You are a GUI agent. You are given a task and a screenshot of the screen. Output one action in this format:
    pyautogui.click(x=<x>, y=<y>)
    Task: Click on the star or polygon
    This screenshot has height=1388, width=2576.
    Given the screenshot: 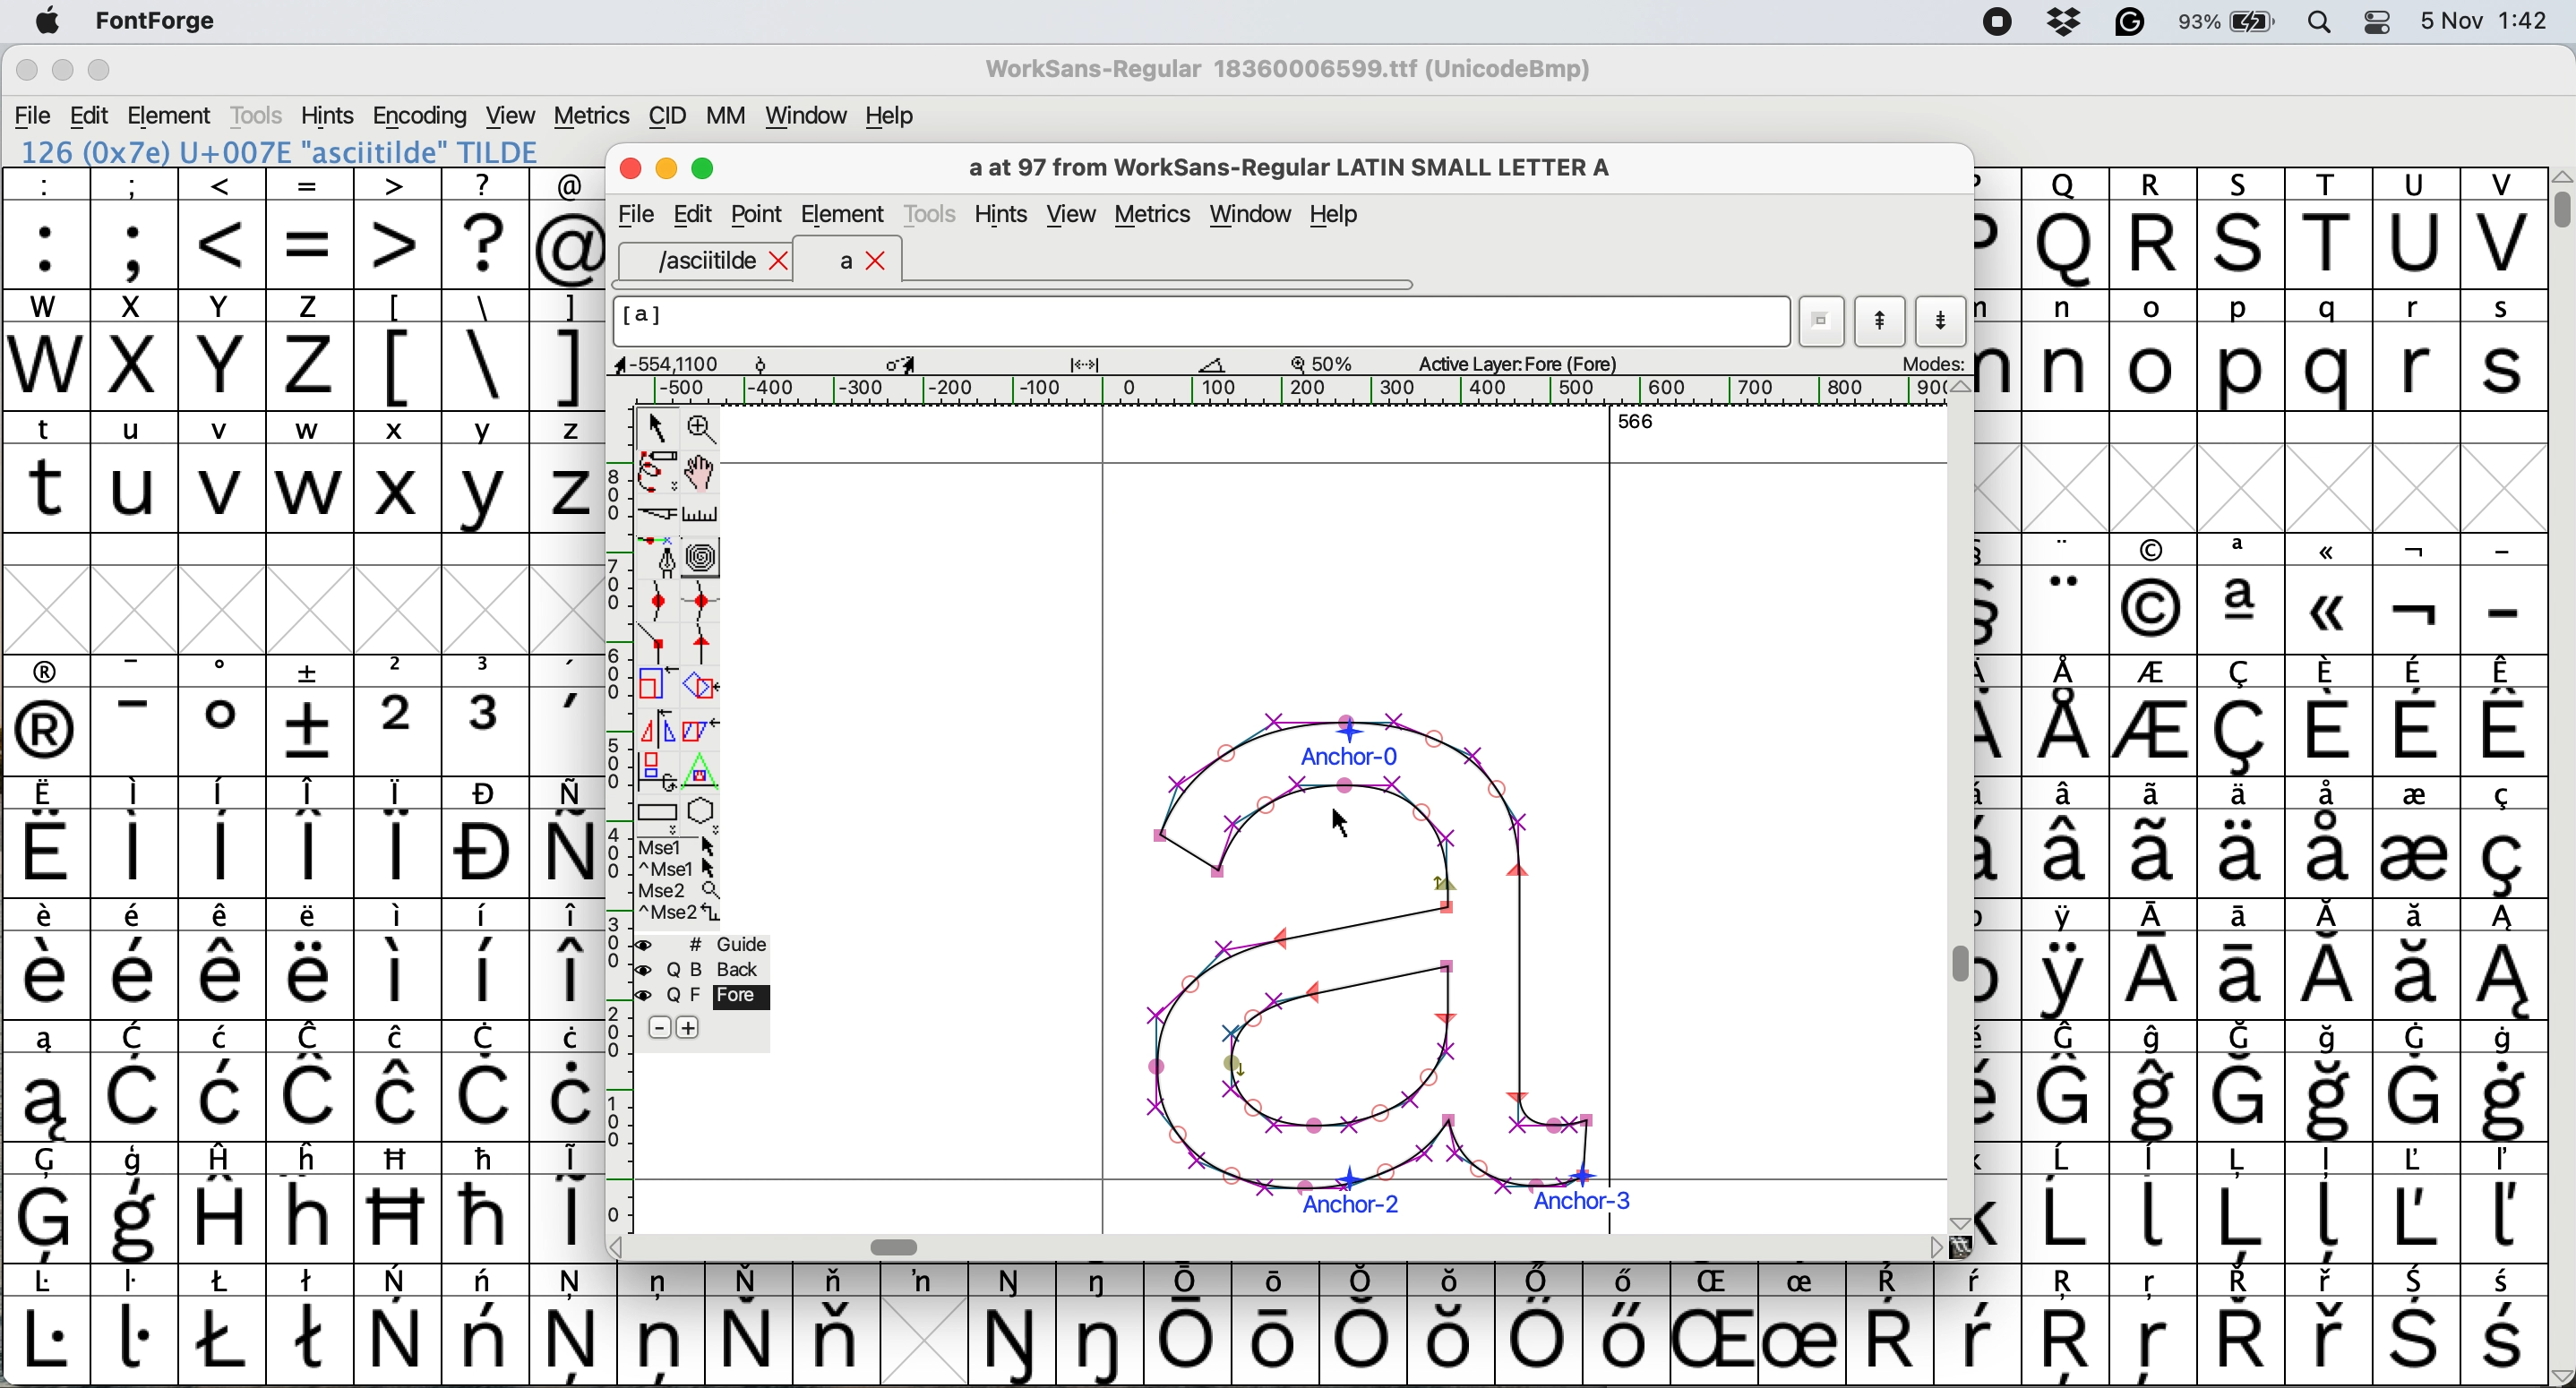 What is the action you would take?
    pyautogui.click(x=703, y=811)
    